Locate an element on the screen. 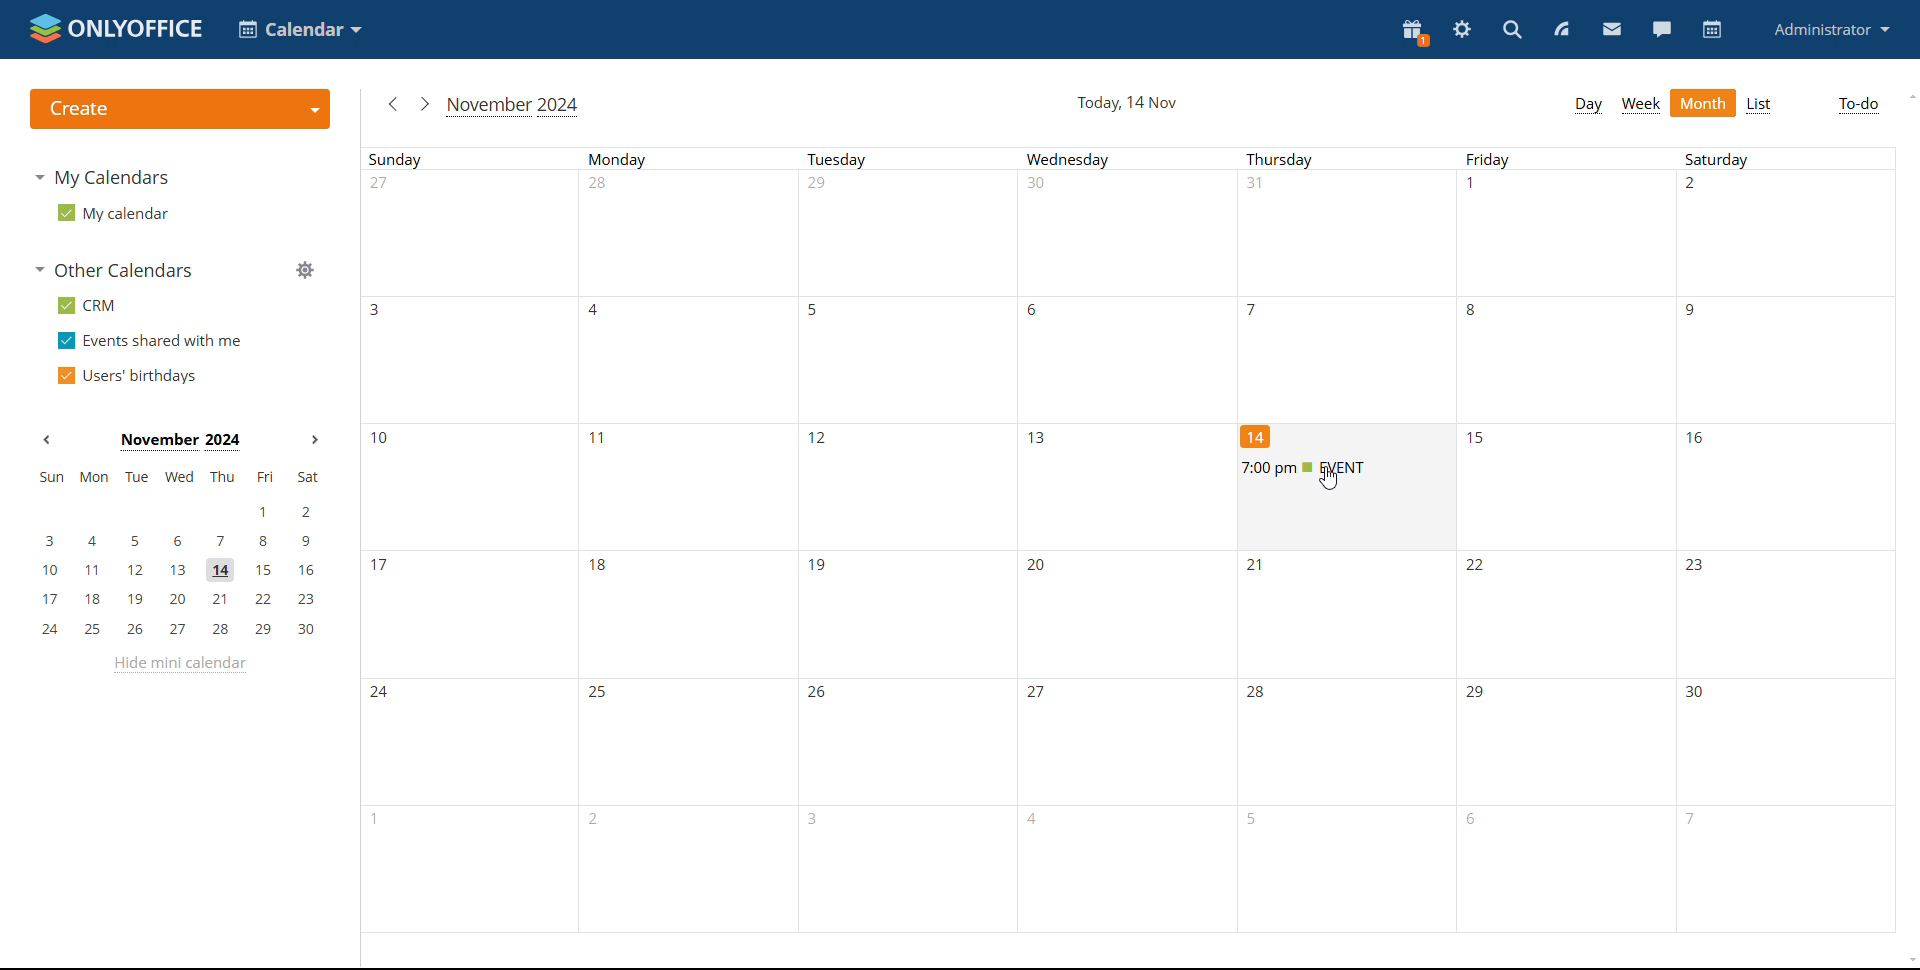 The height and width of the screenshot is (970, 1920). mail is located at coordinates (1610, 30).